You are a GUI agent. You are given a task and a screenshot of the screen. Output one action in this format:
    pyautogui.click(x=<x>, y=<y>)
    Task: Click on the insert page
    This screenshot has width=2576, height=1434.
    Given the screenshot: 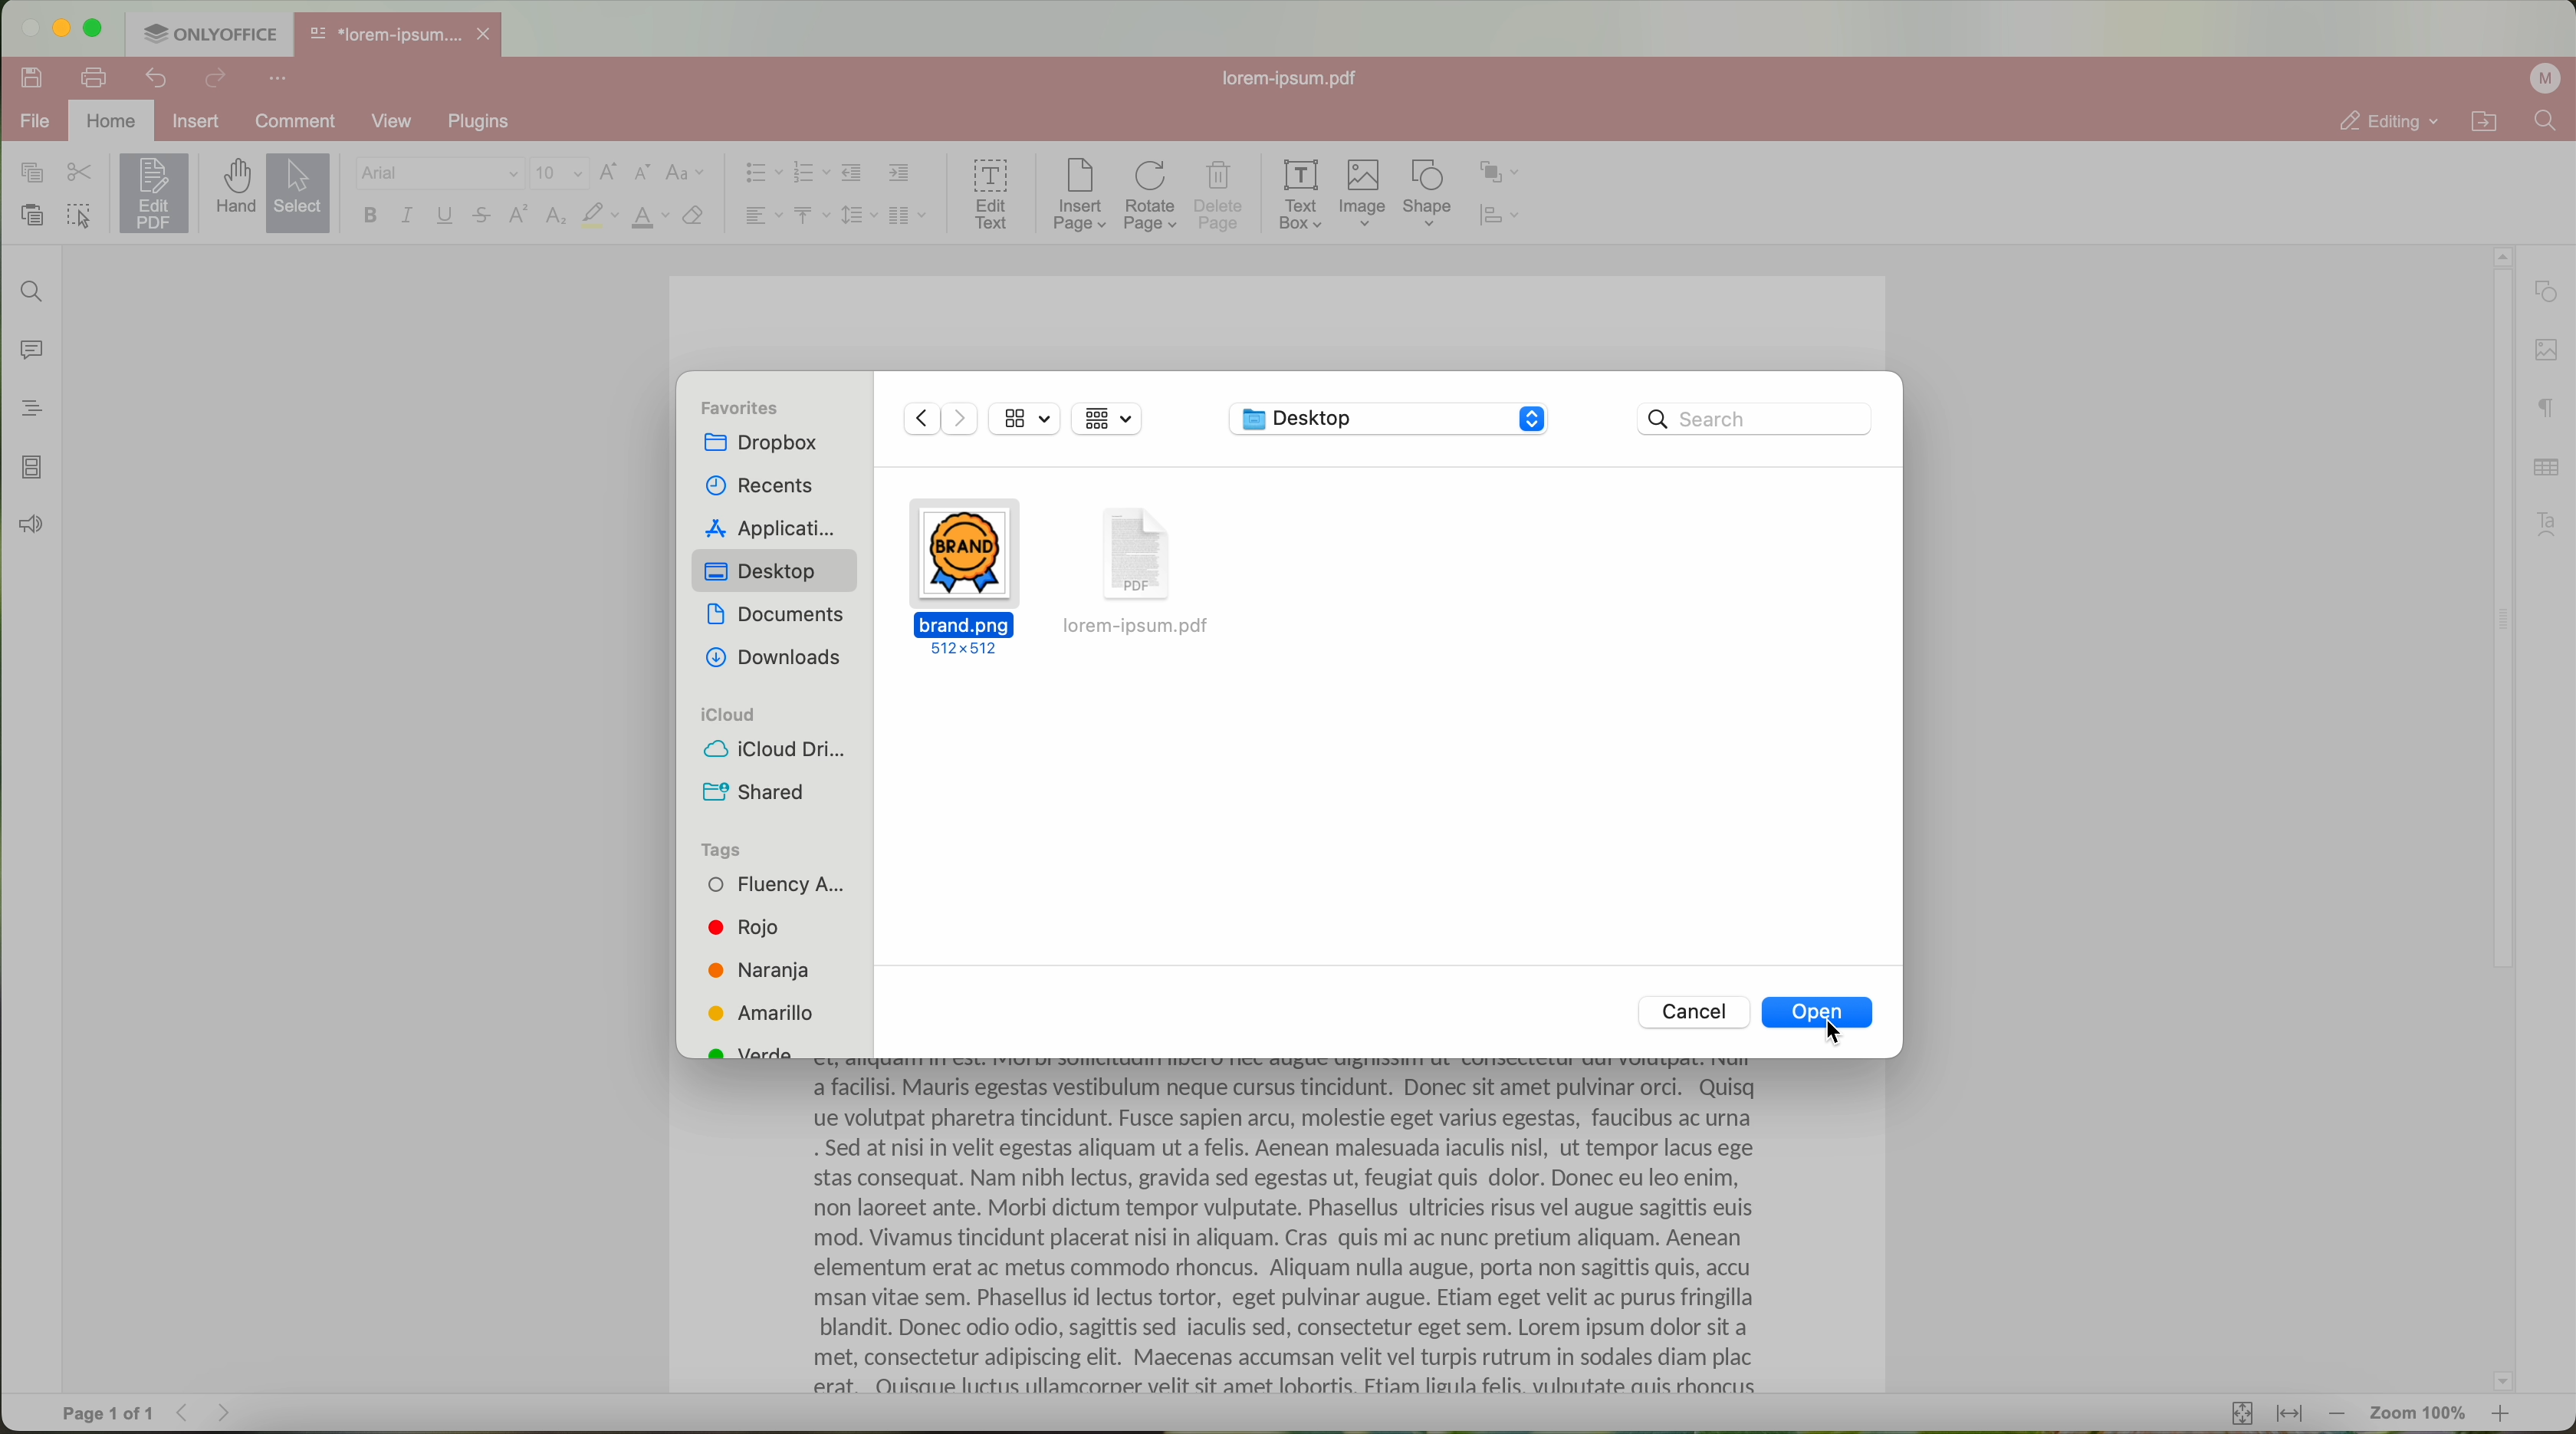 What is the action you would take?
    pyautogui.click(x=1078, y=195)
    